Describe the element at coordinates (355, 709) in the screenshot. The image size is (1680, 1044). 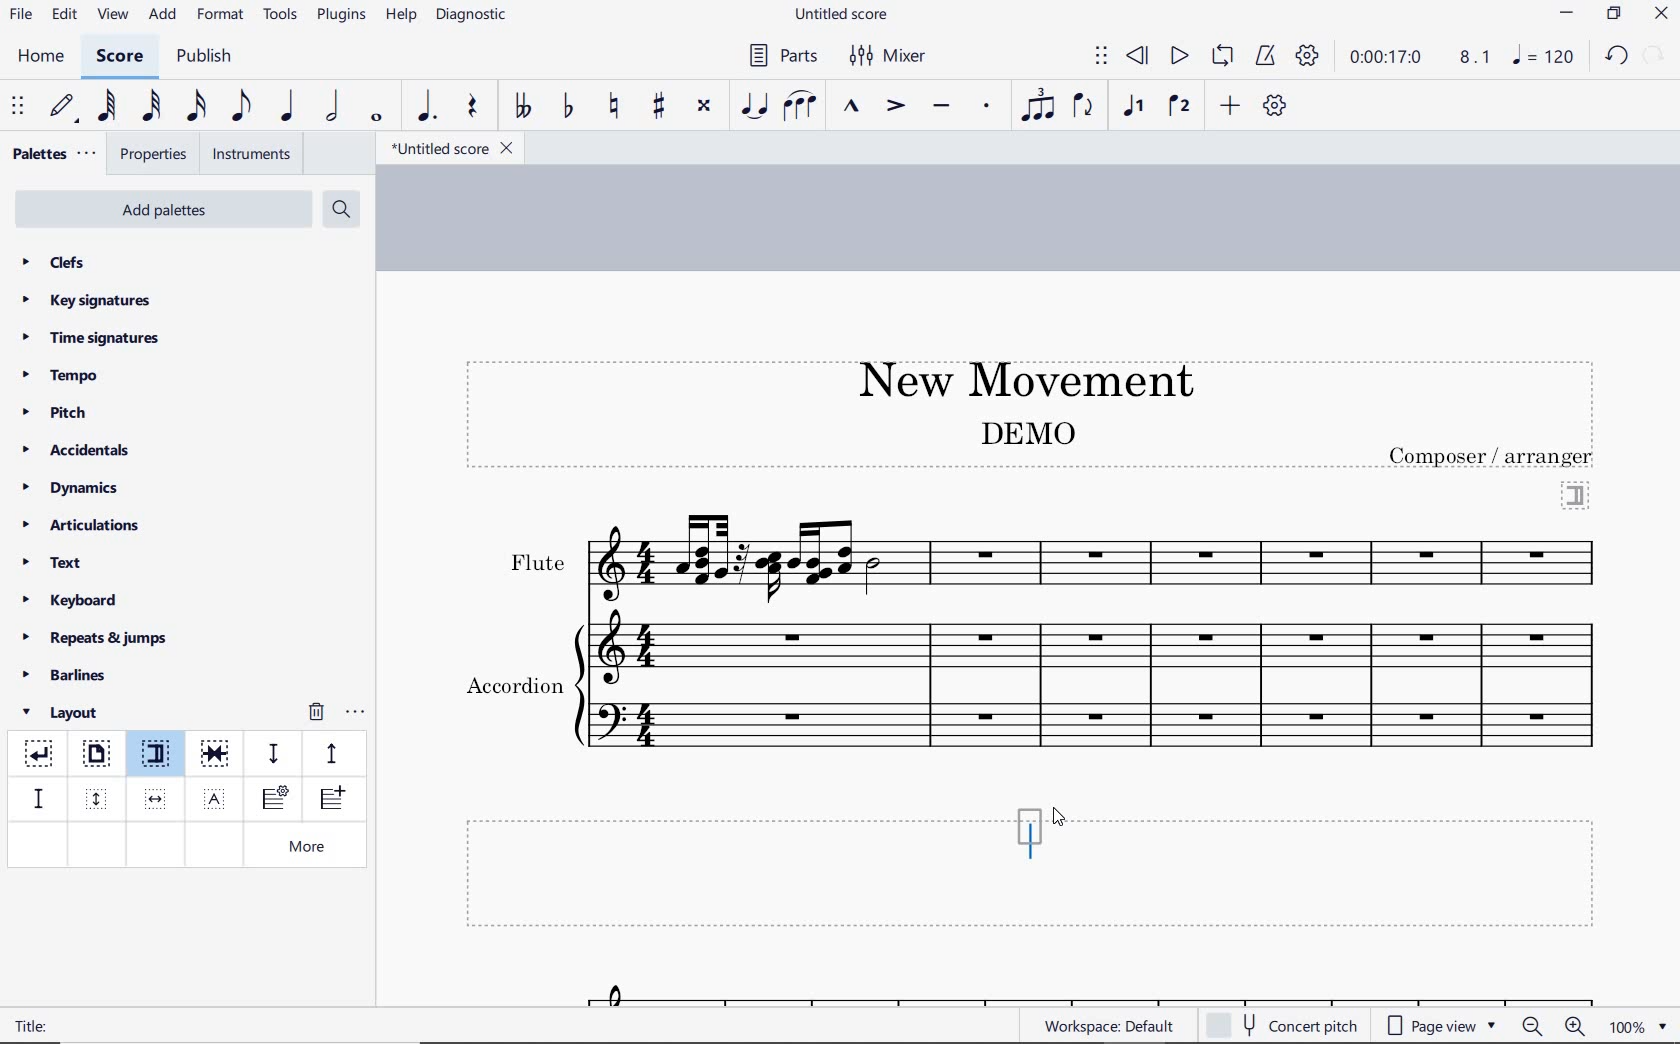
I see `options` at that location.